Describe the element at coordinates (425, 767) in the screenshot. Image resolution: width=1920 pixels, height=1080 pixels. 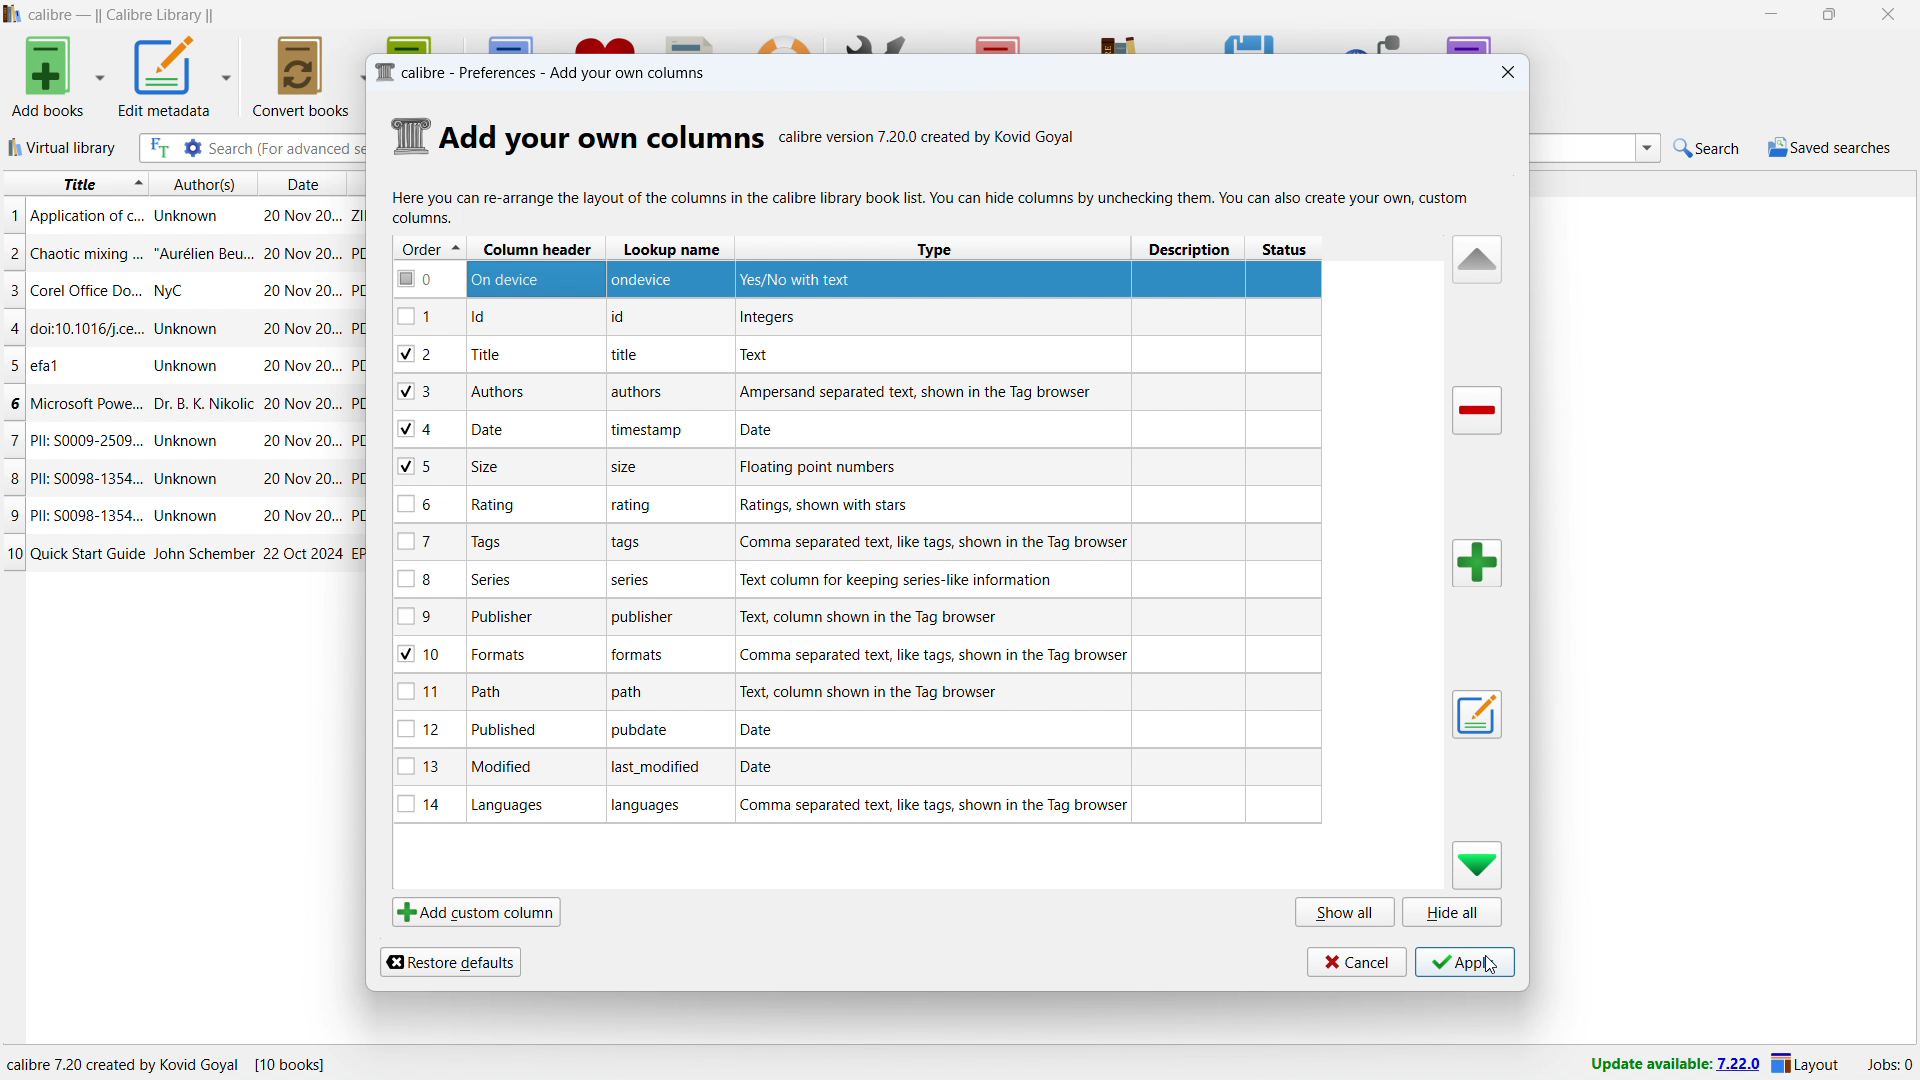
I see `13` at that location.